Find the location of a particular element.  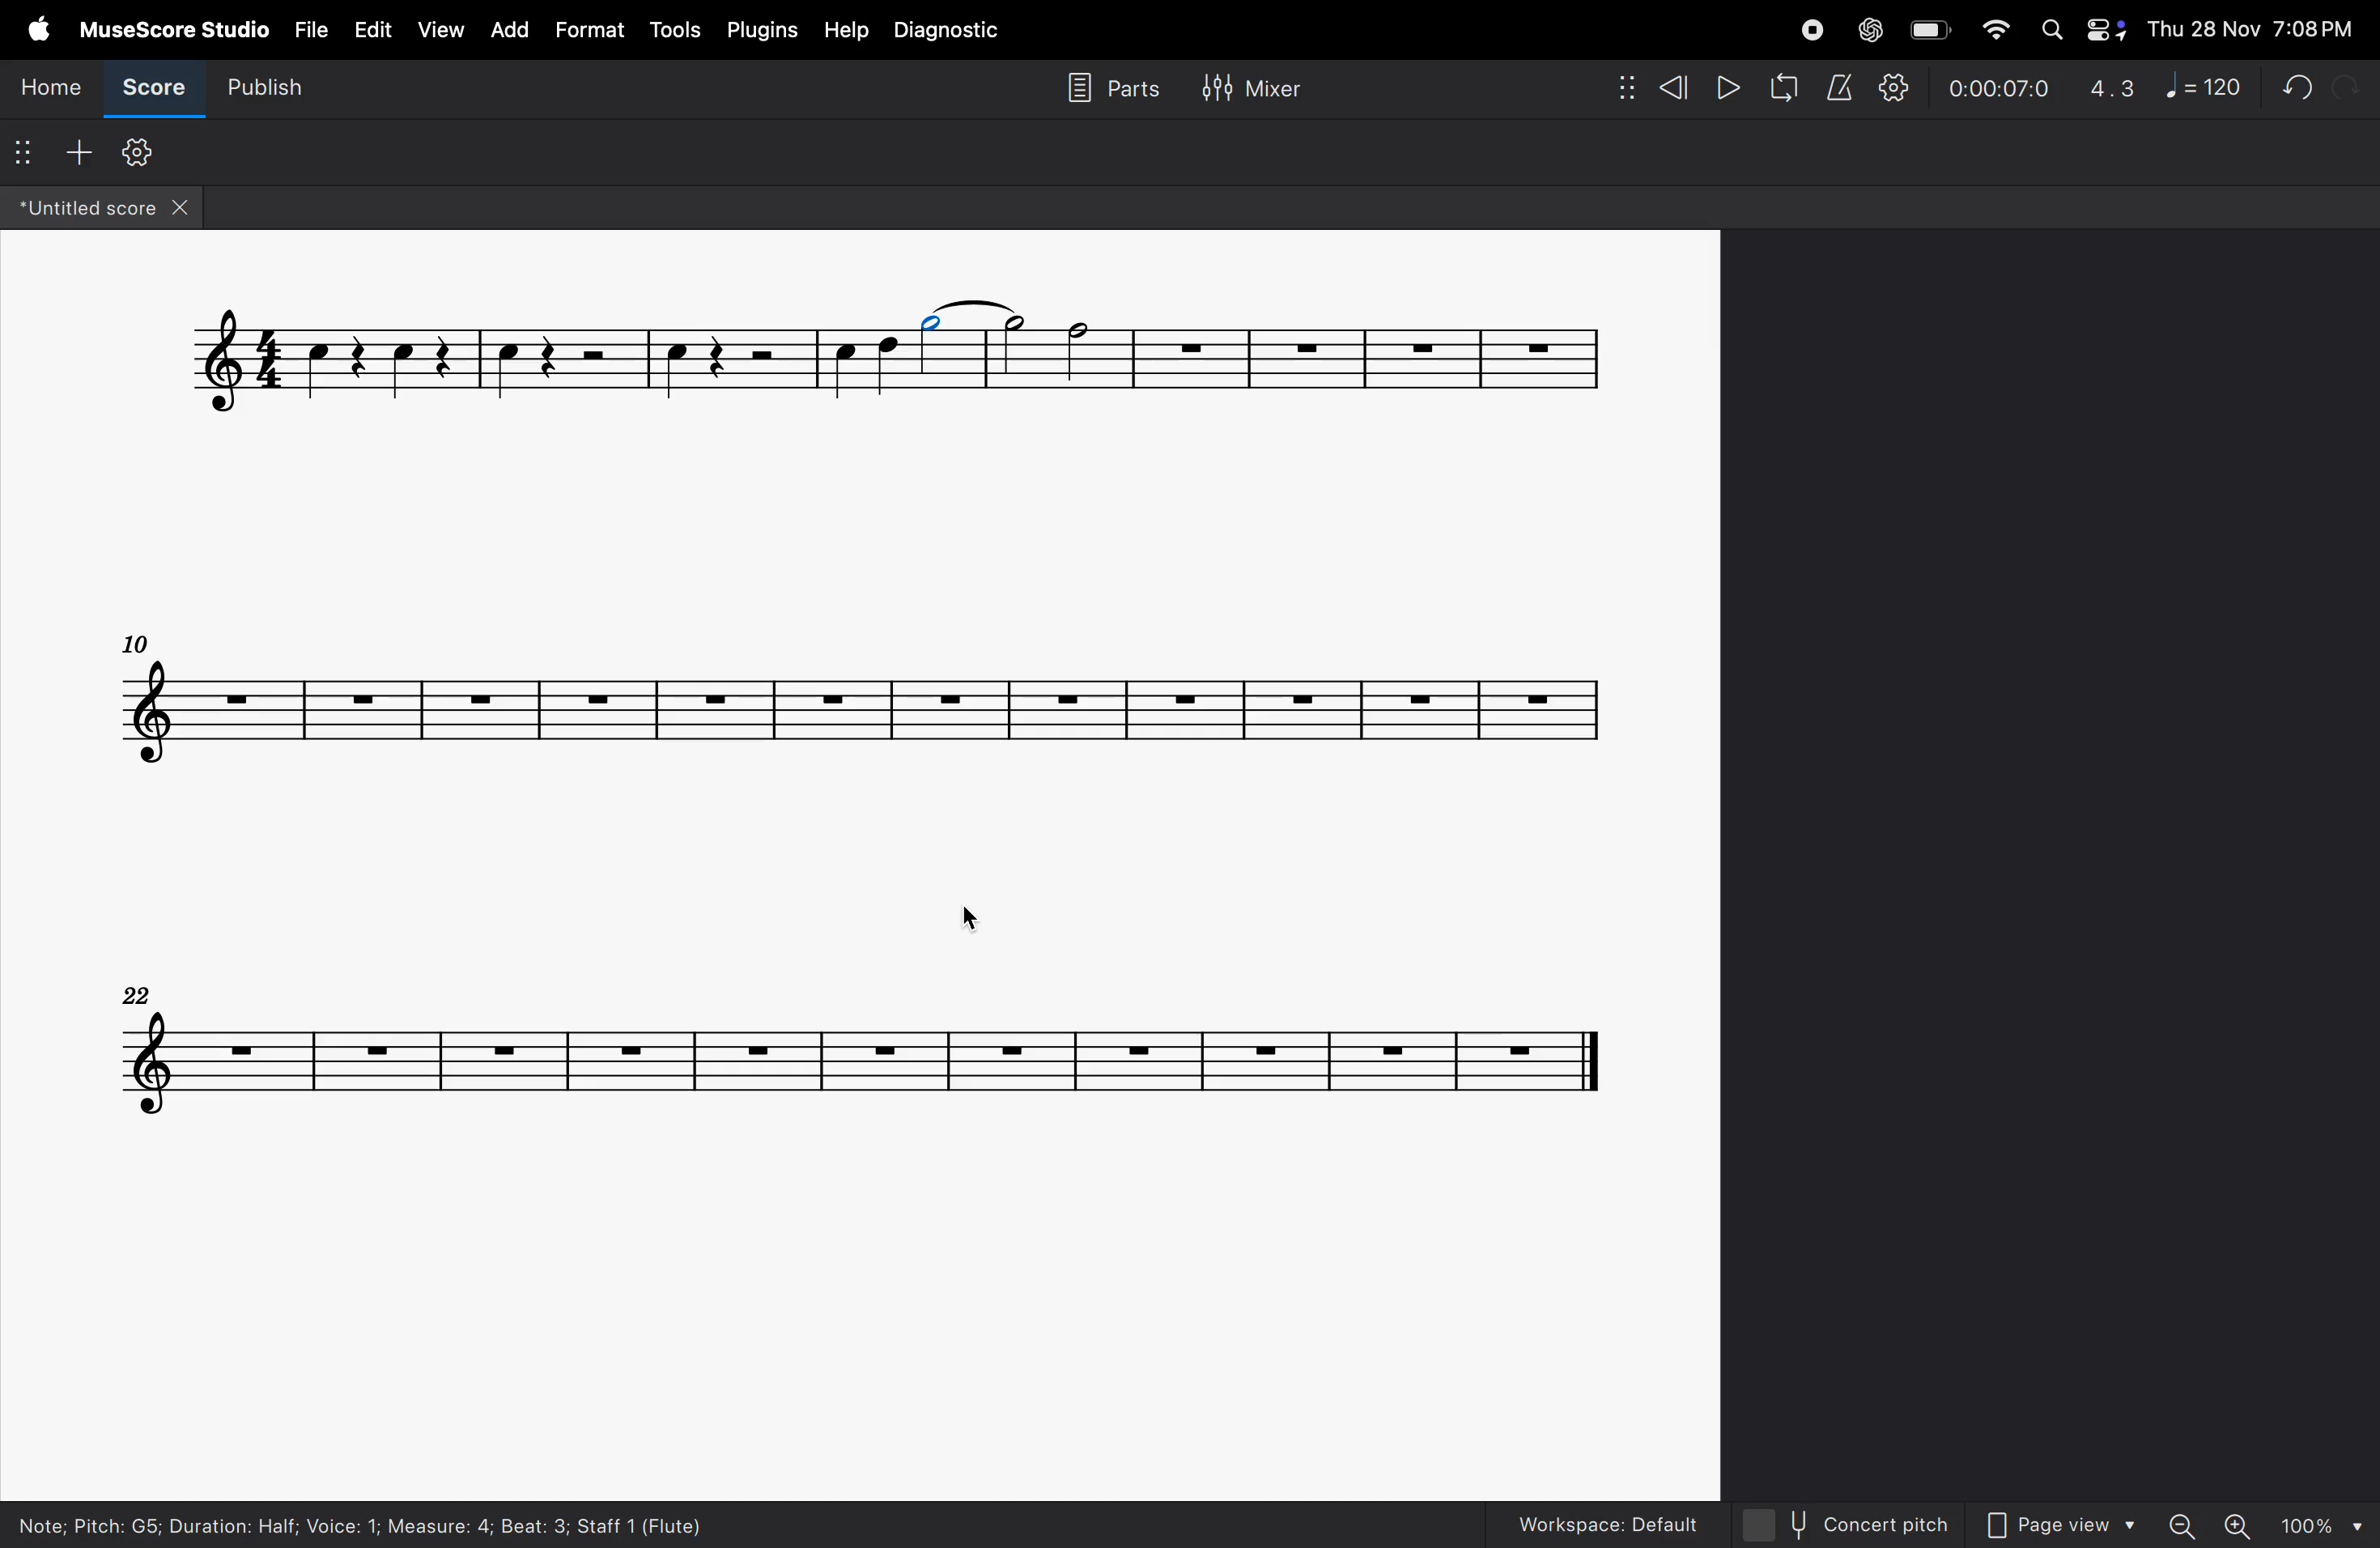

ad is located at coordinates (508, 28).